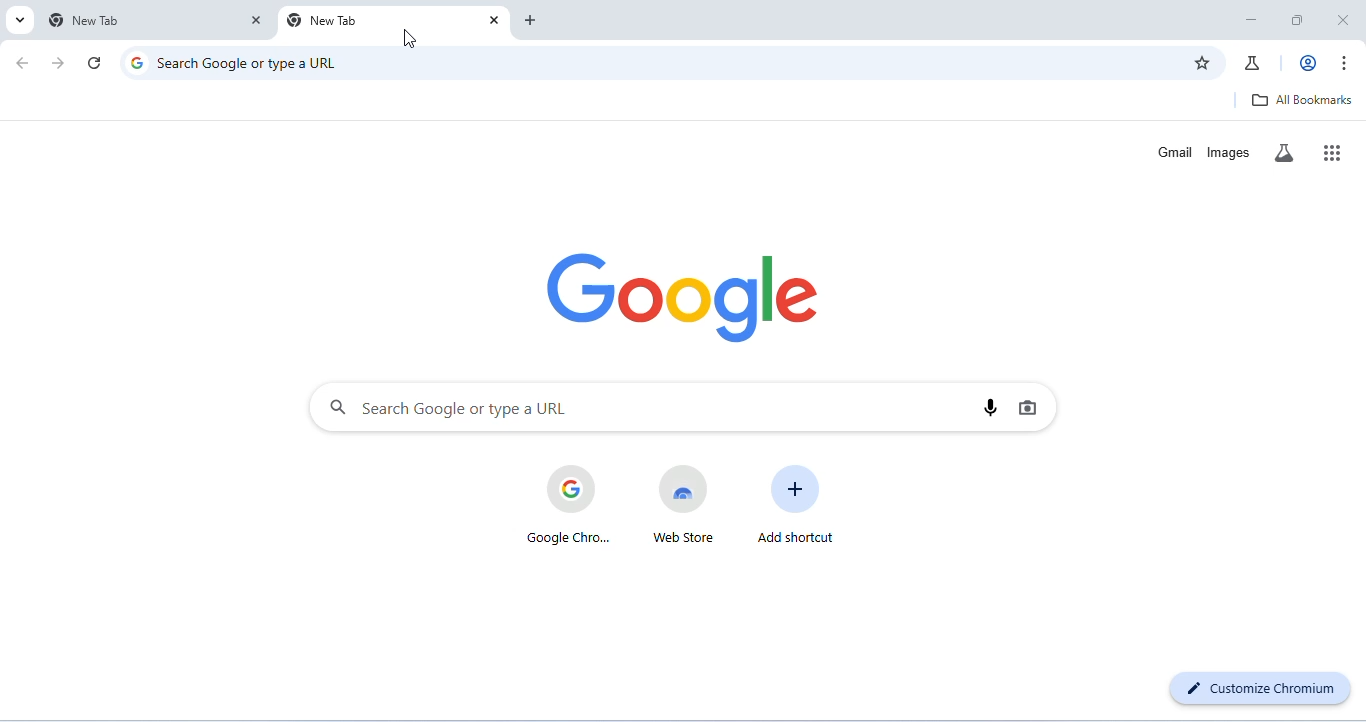 The image size is (1366, 722). Describe the element at coordinates (60, 63) in the screenshot. I see `go forward` at that location.